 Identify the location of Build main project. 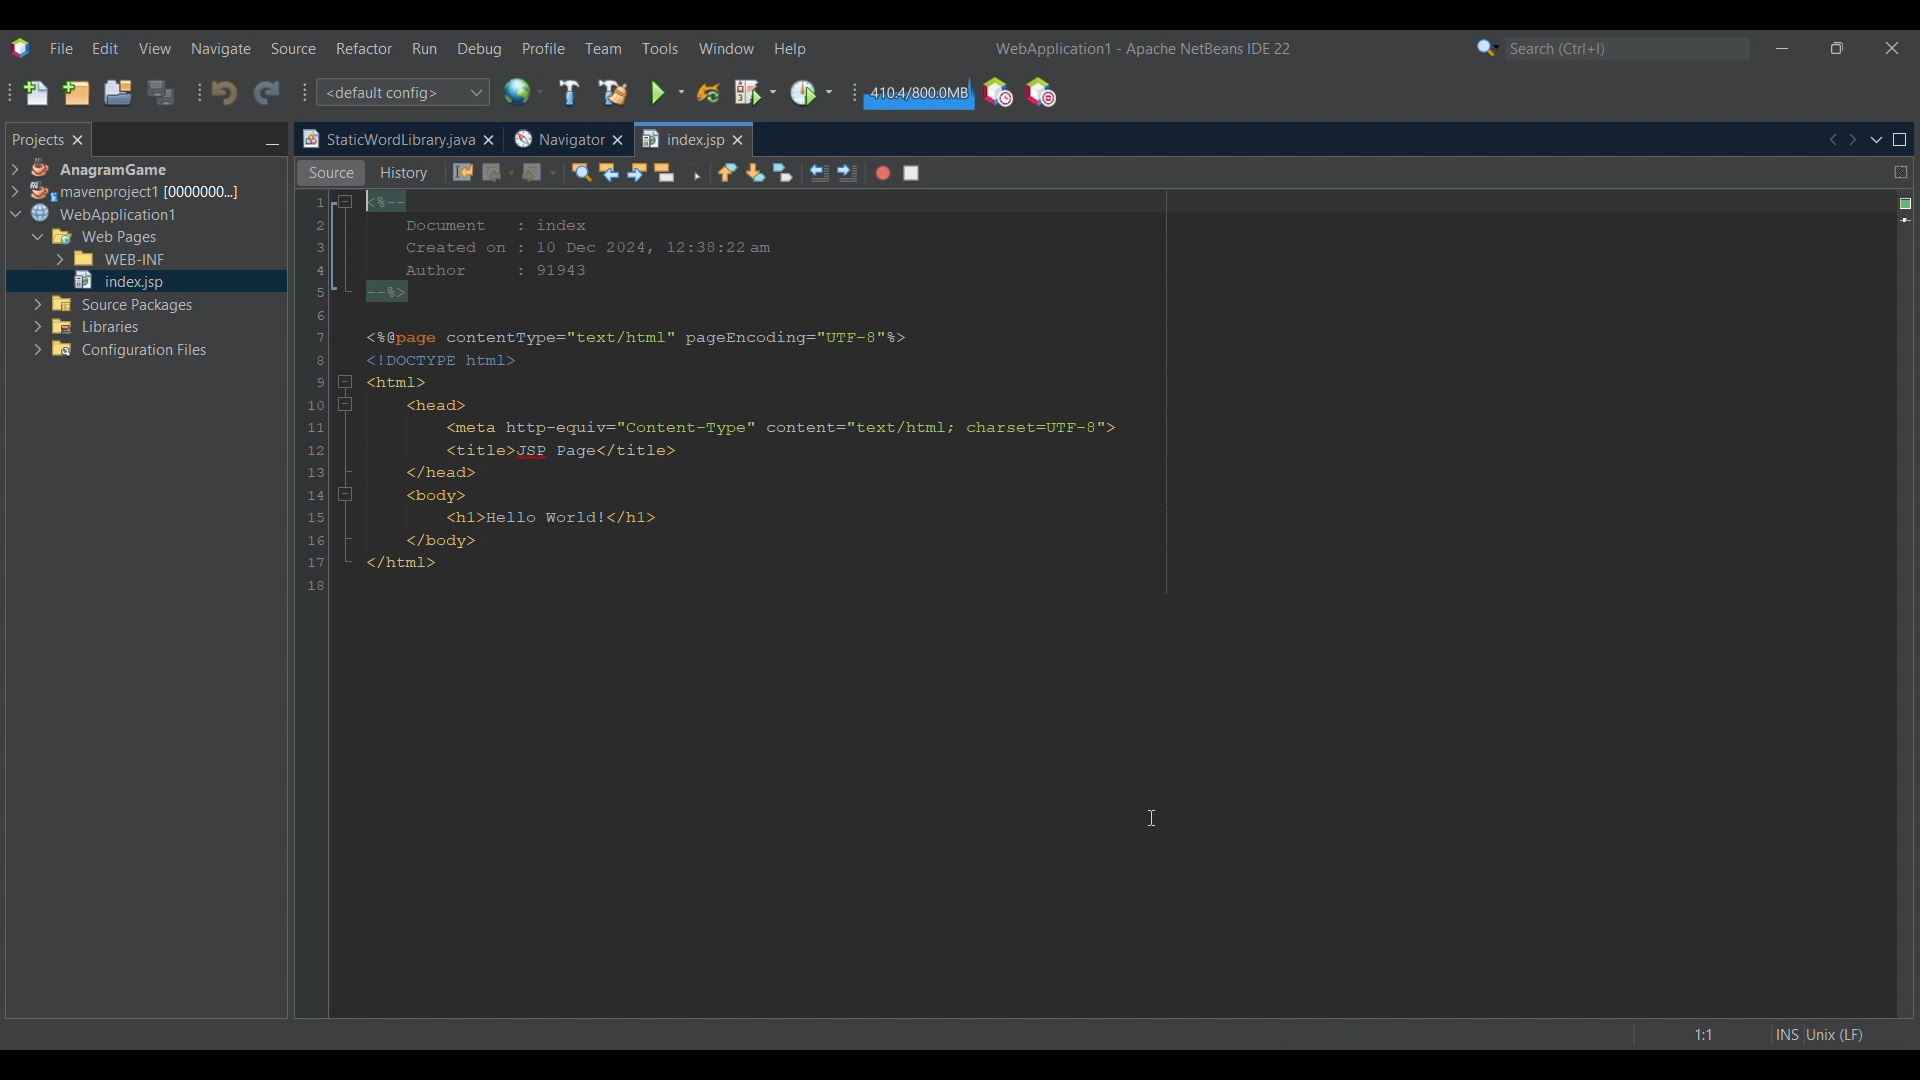
(568, 92).